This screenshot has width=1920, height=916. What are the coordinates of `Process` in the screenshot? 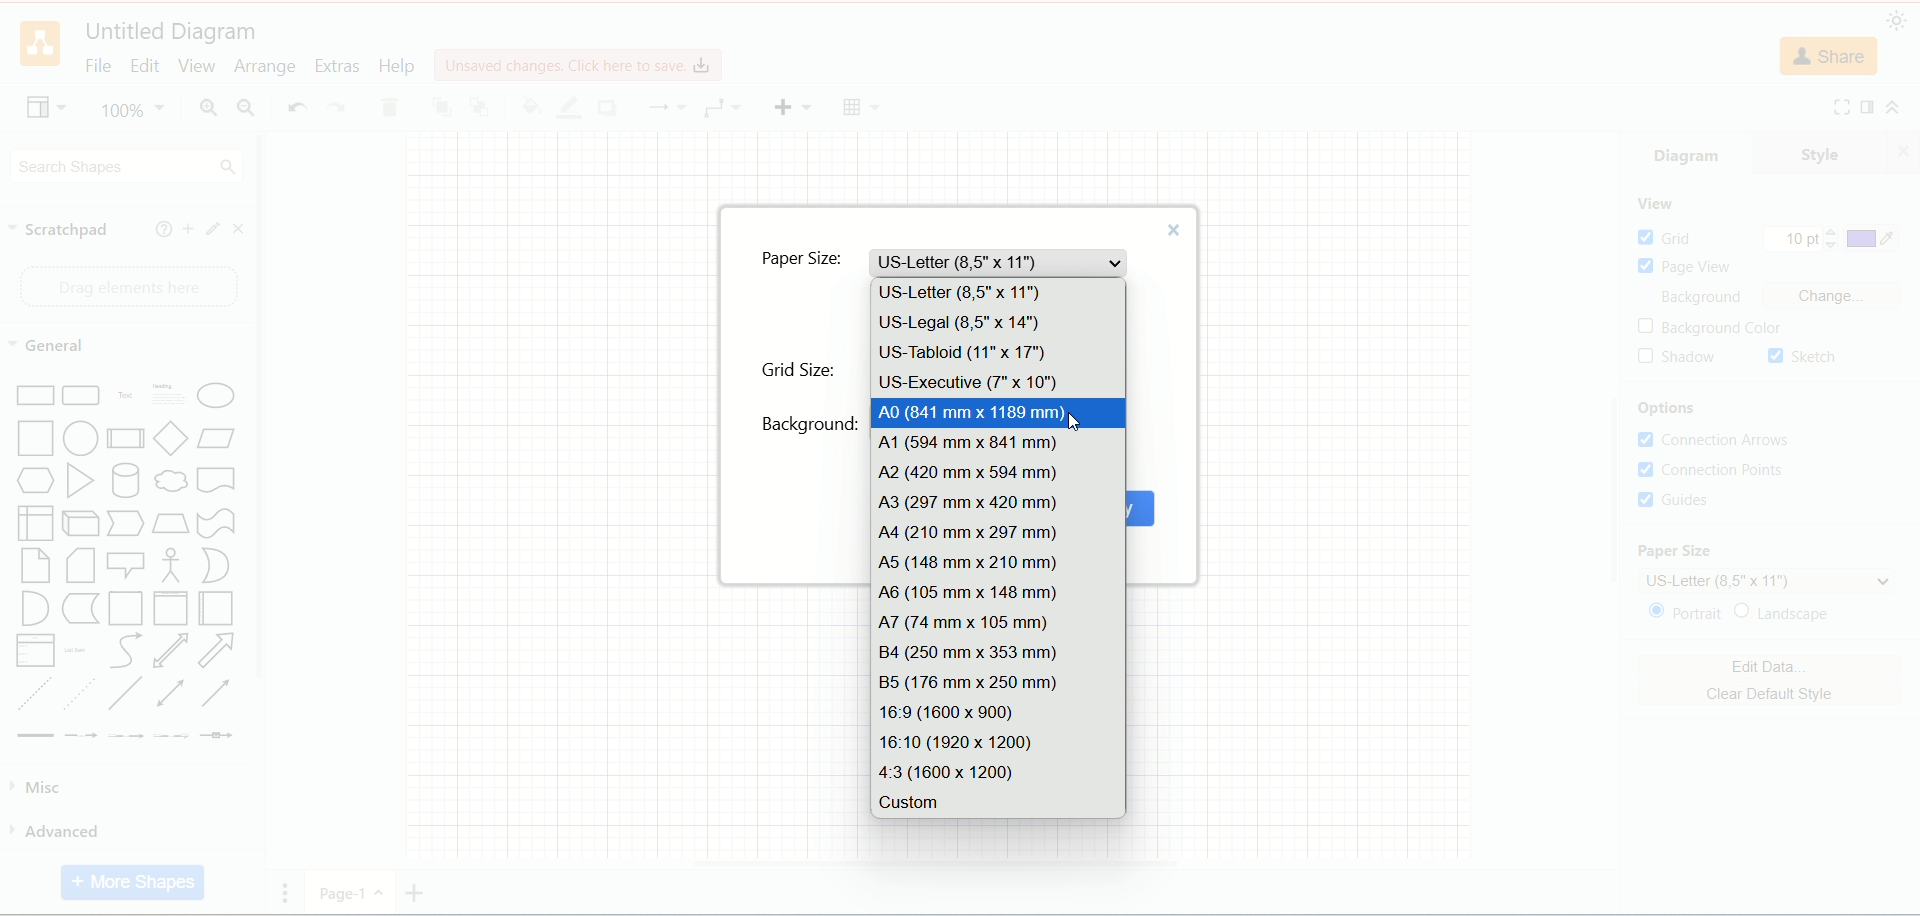 It's located at (127, 442).